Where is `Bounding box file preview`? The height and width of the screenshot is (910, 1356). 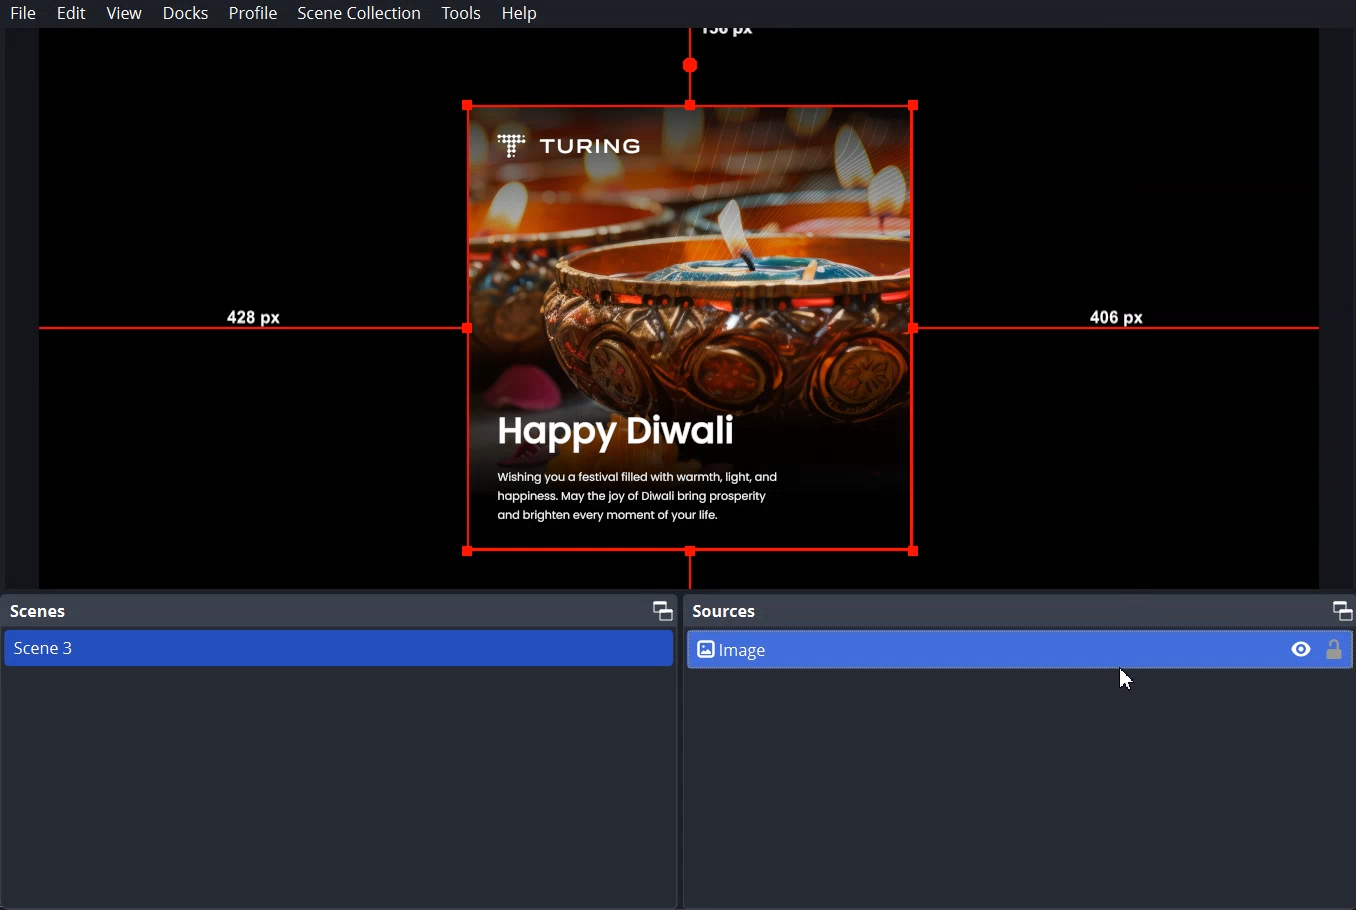
Bounding box file preview is located at coordinates (676, 309).